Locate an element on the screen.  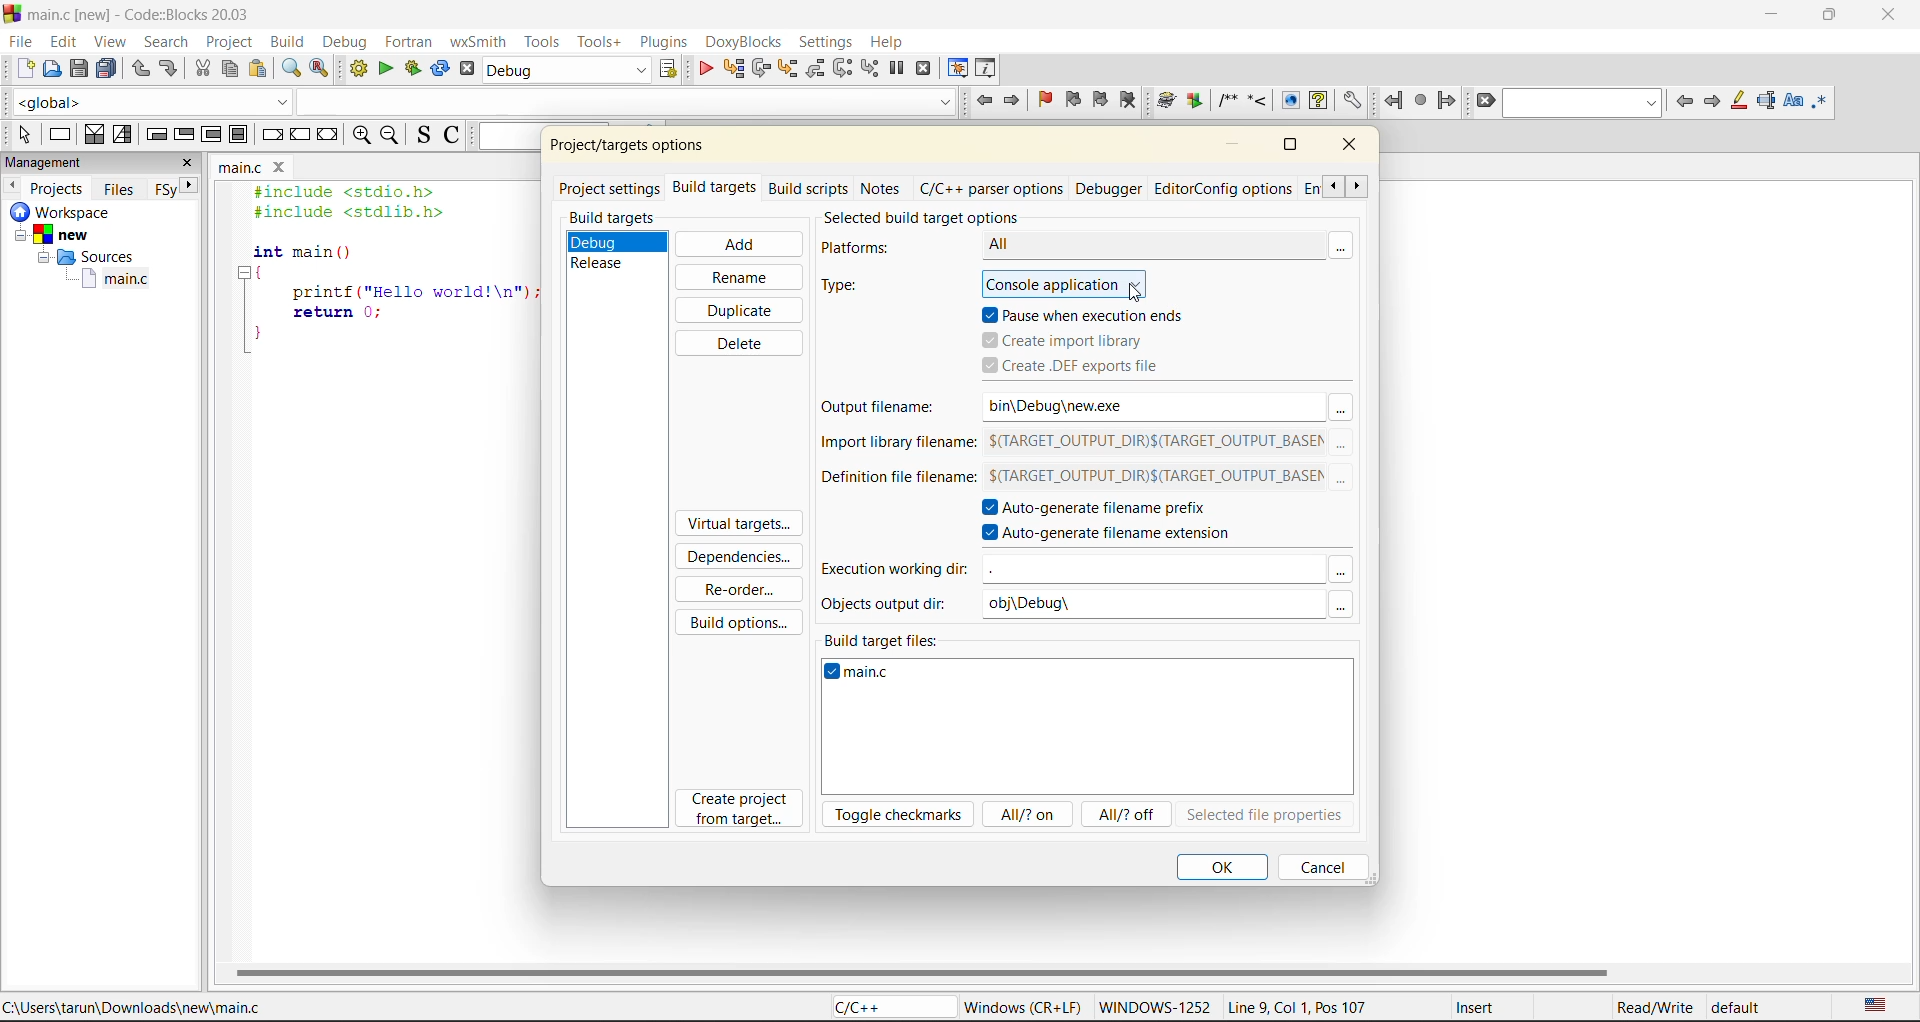
execution working dir: is located at coordinates (895, 566).